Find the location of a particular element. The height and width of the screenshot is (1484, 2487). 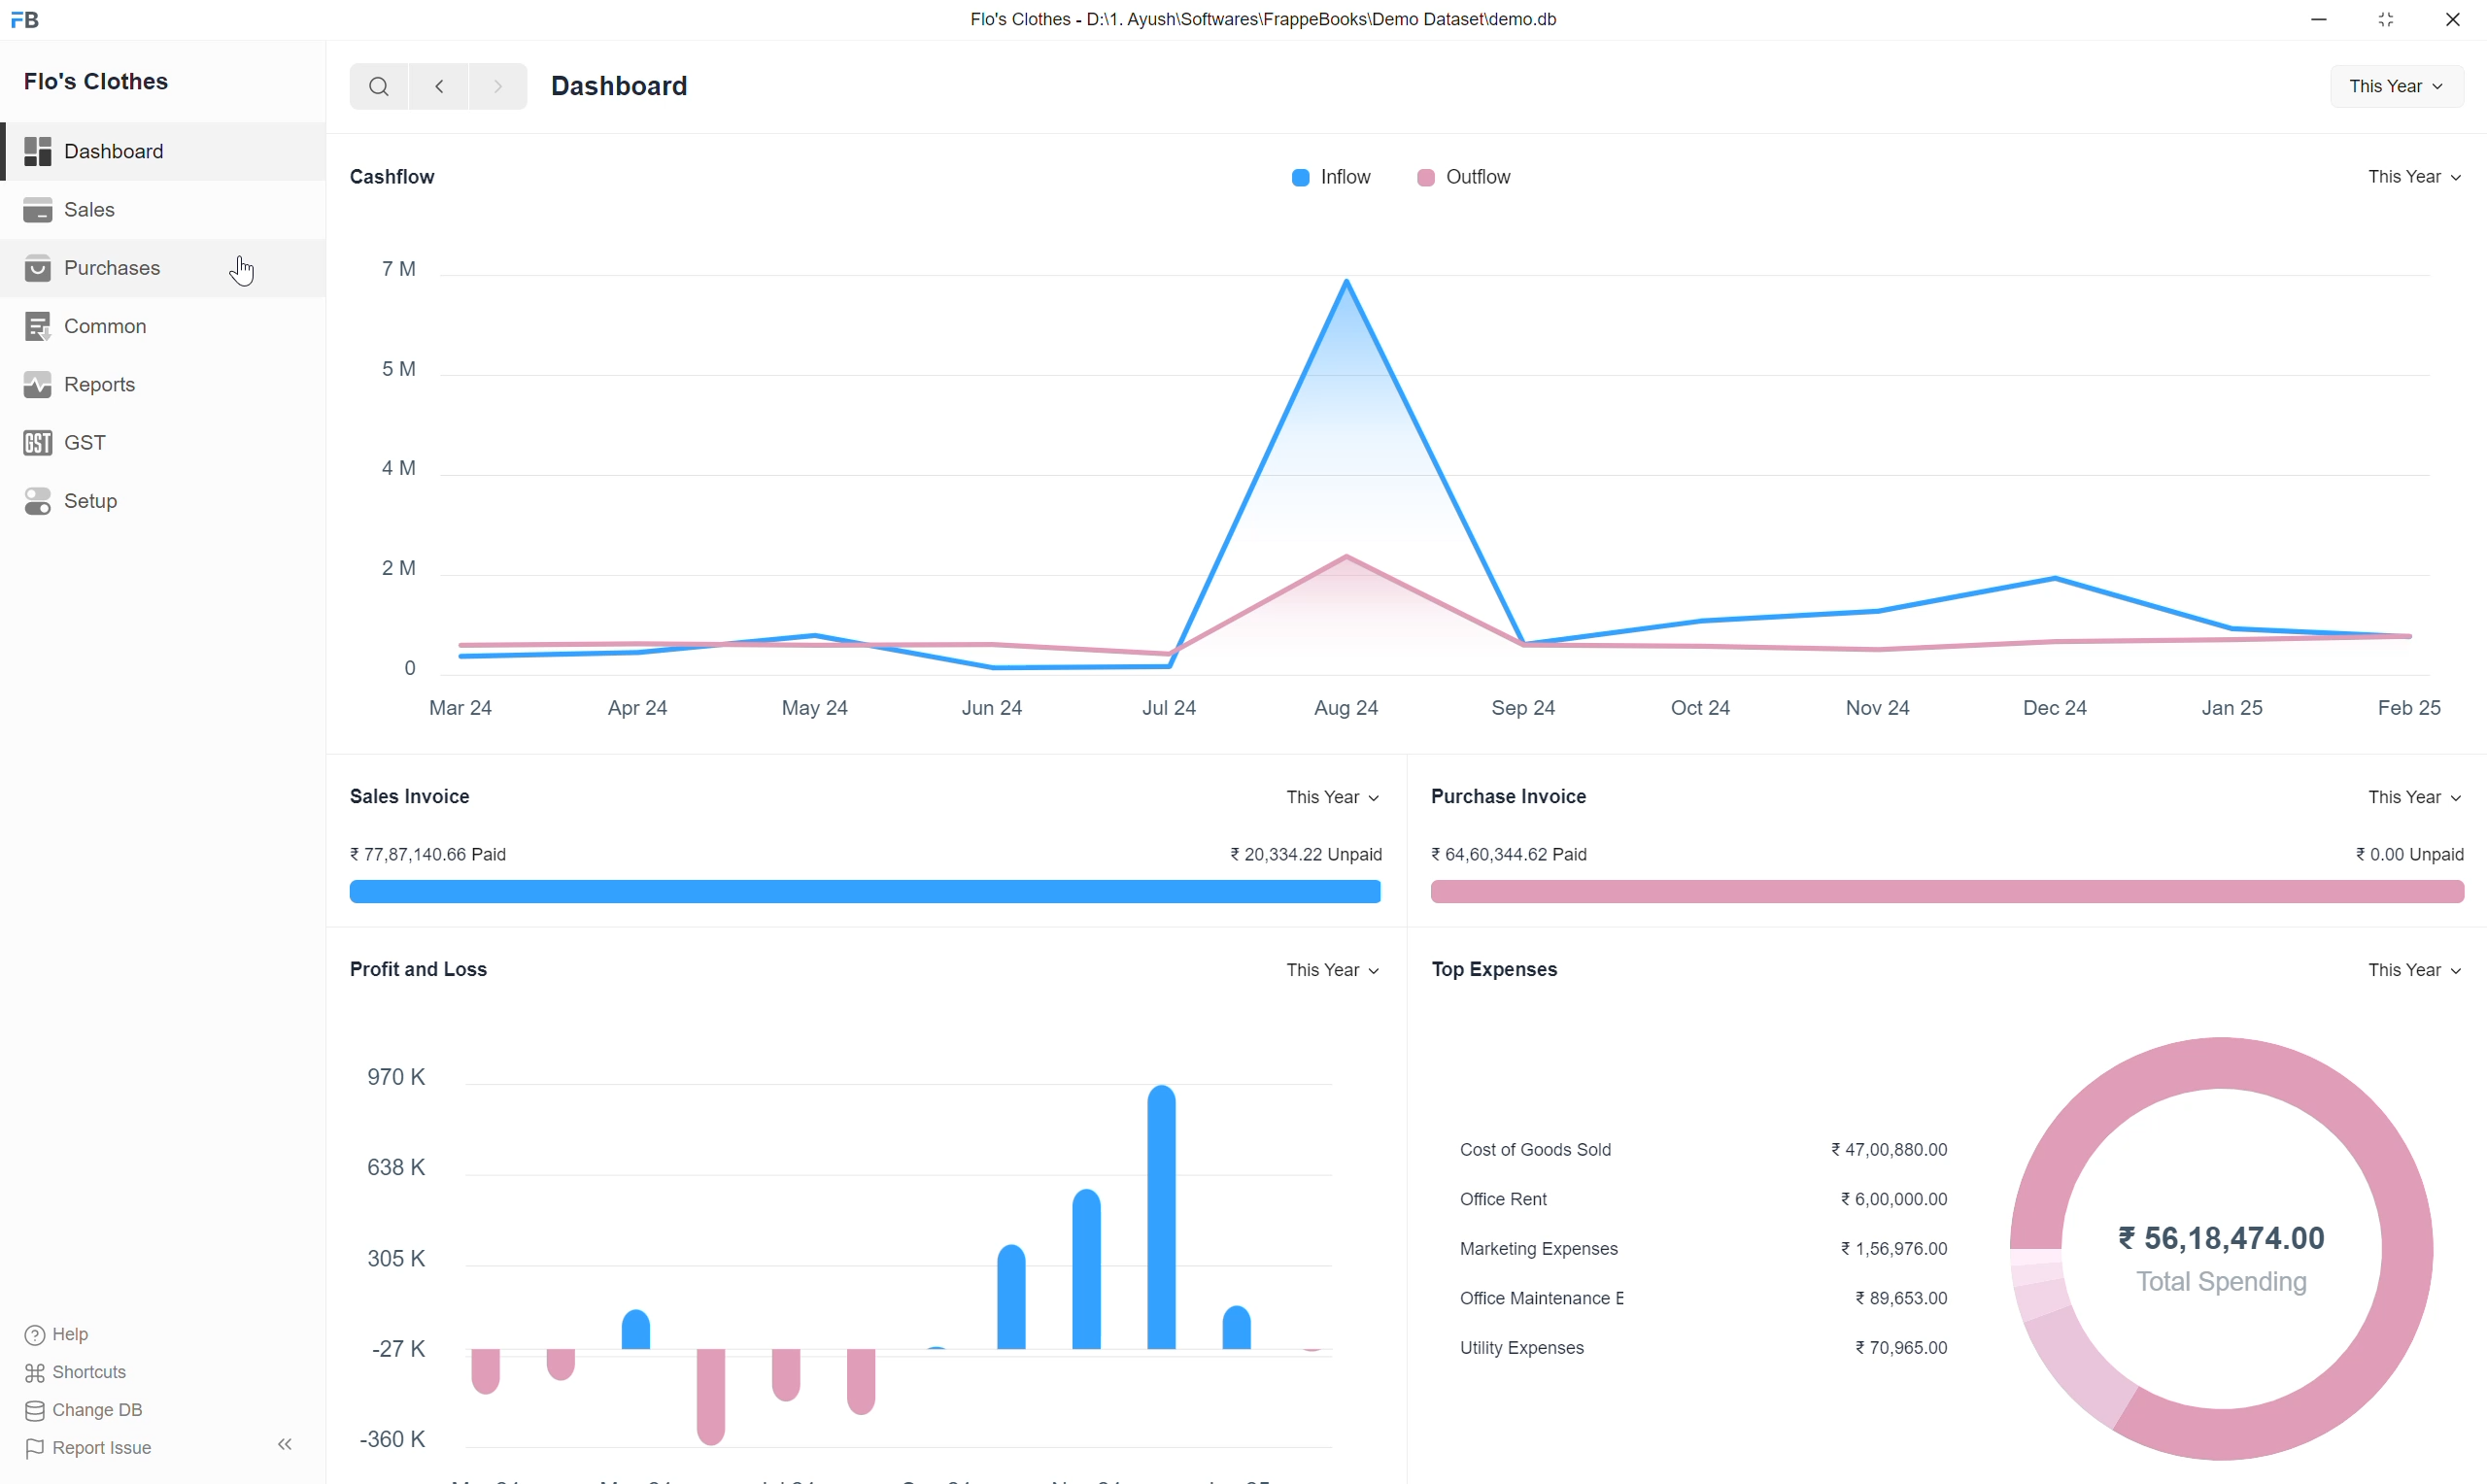

This Year is located at coordinates (2416, 798).